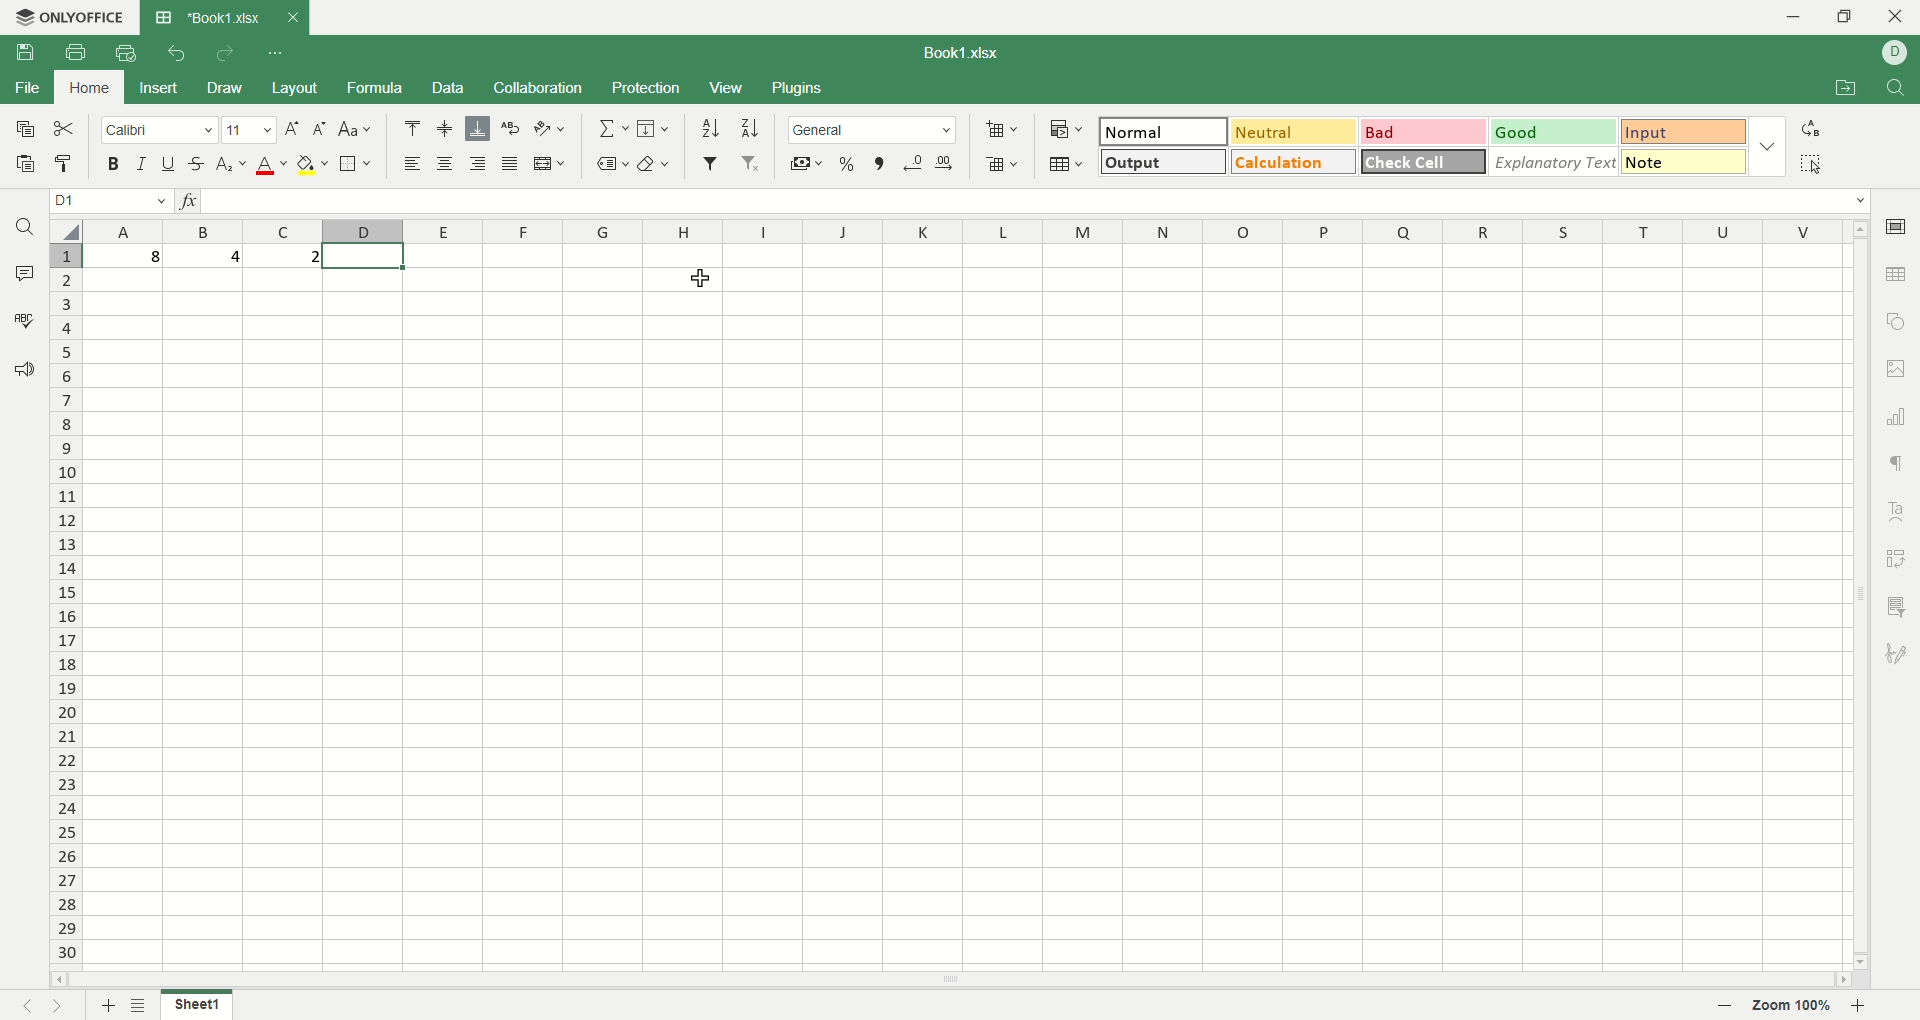 The image size is (1920, 1020). I want to click on signature settings, so click(1897, 651).